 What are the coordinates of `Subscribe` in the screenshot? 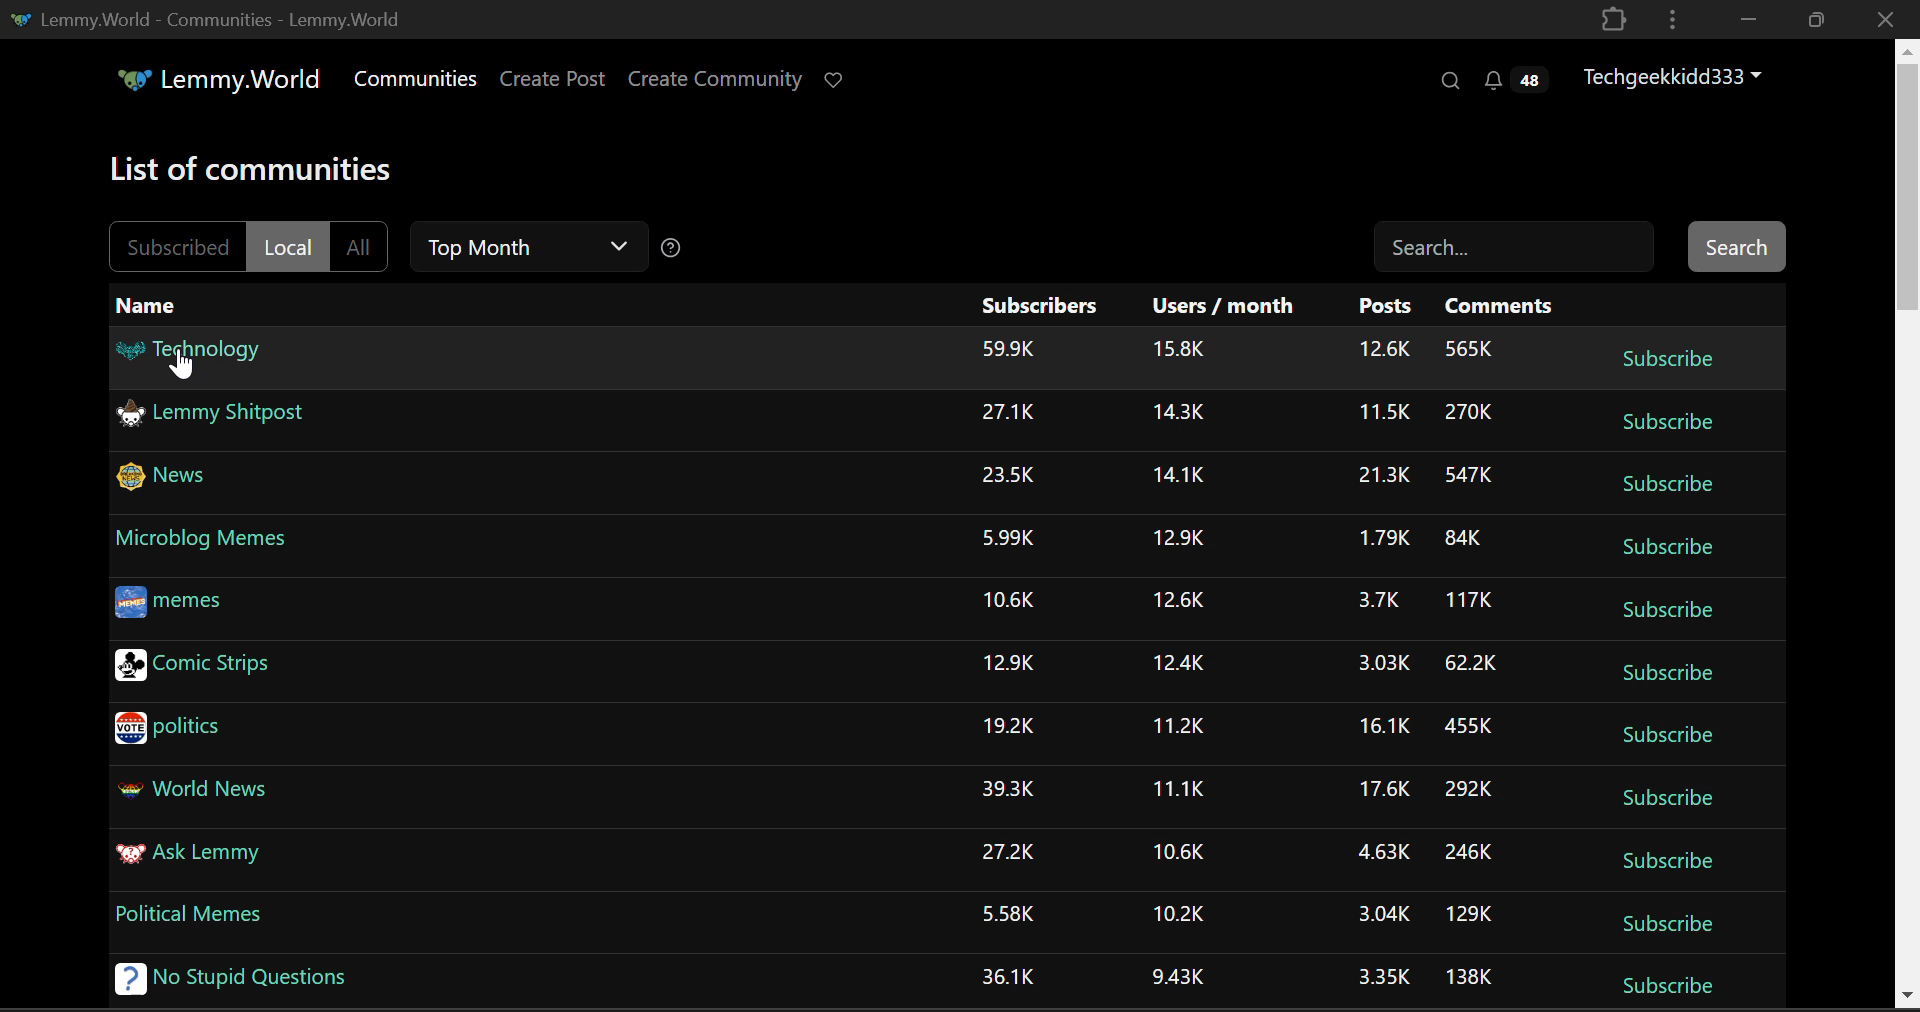 It's located at (1666, 610).